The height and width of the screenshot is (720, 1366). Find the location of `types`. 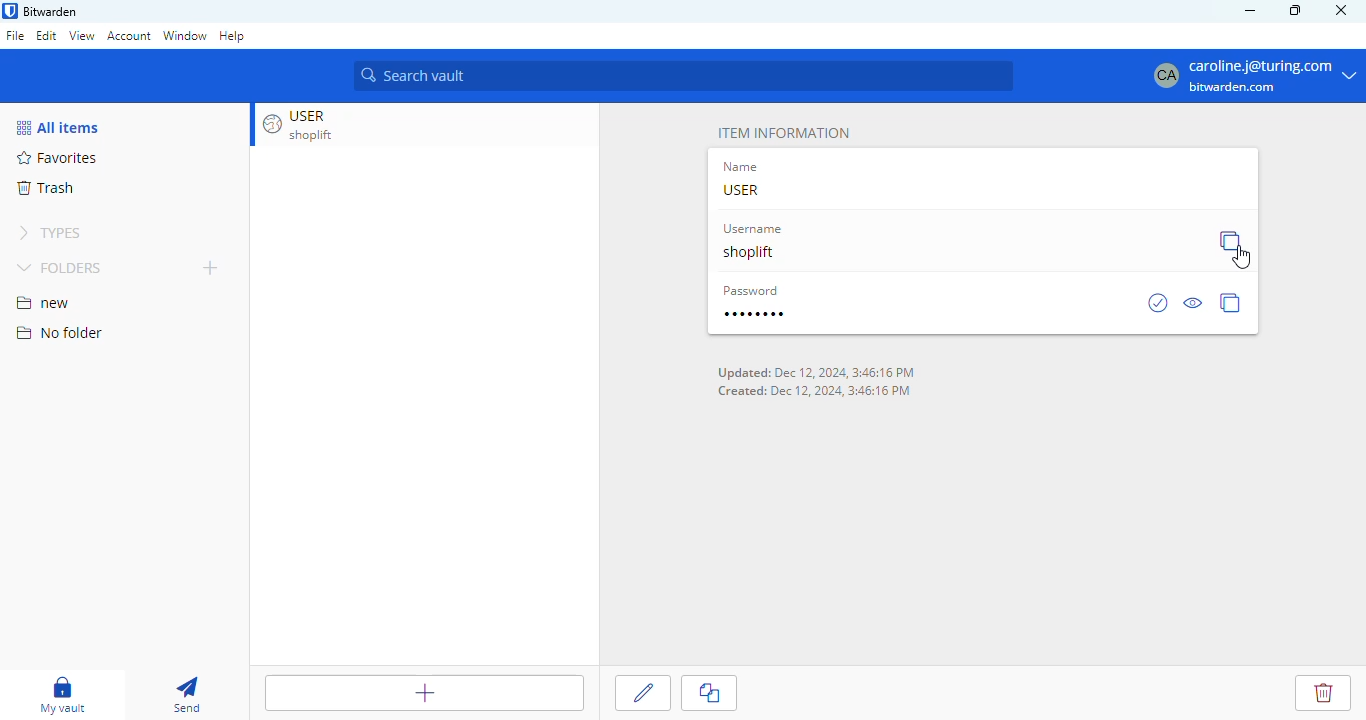

types is located at coordinates (51, 233).